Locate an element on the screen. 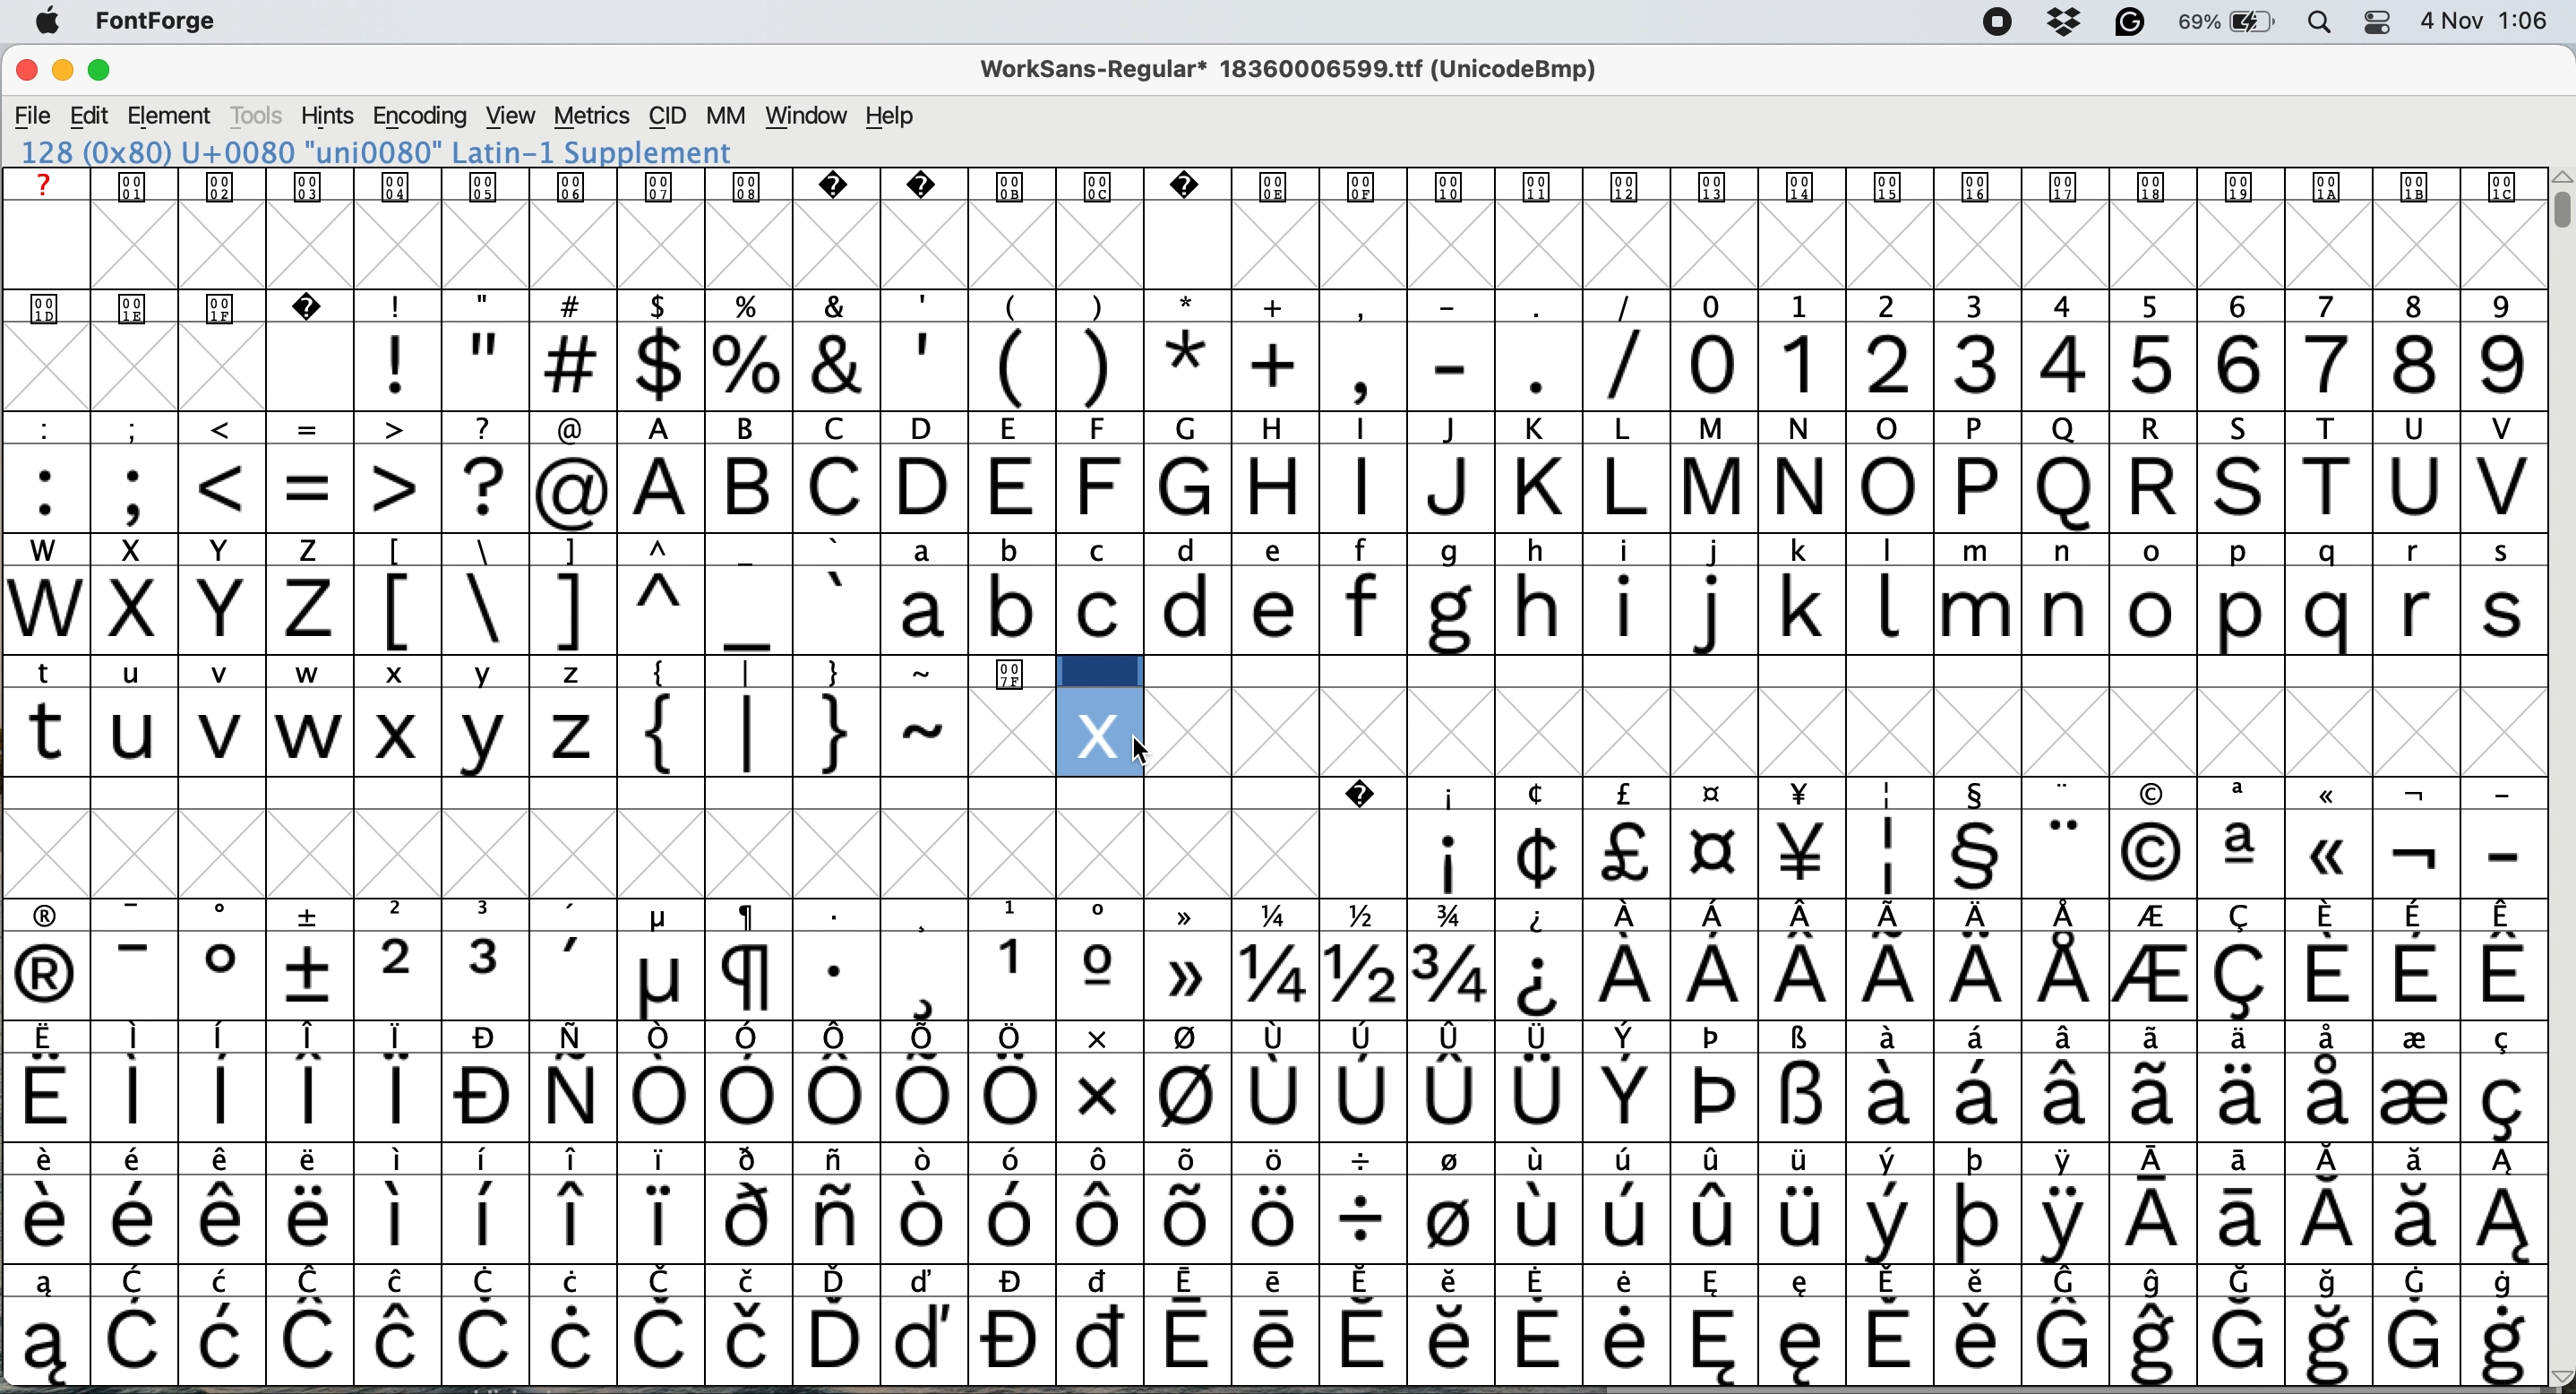  t u v w: lower case letters is located at coordinates (182, 735).